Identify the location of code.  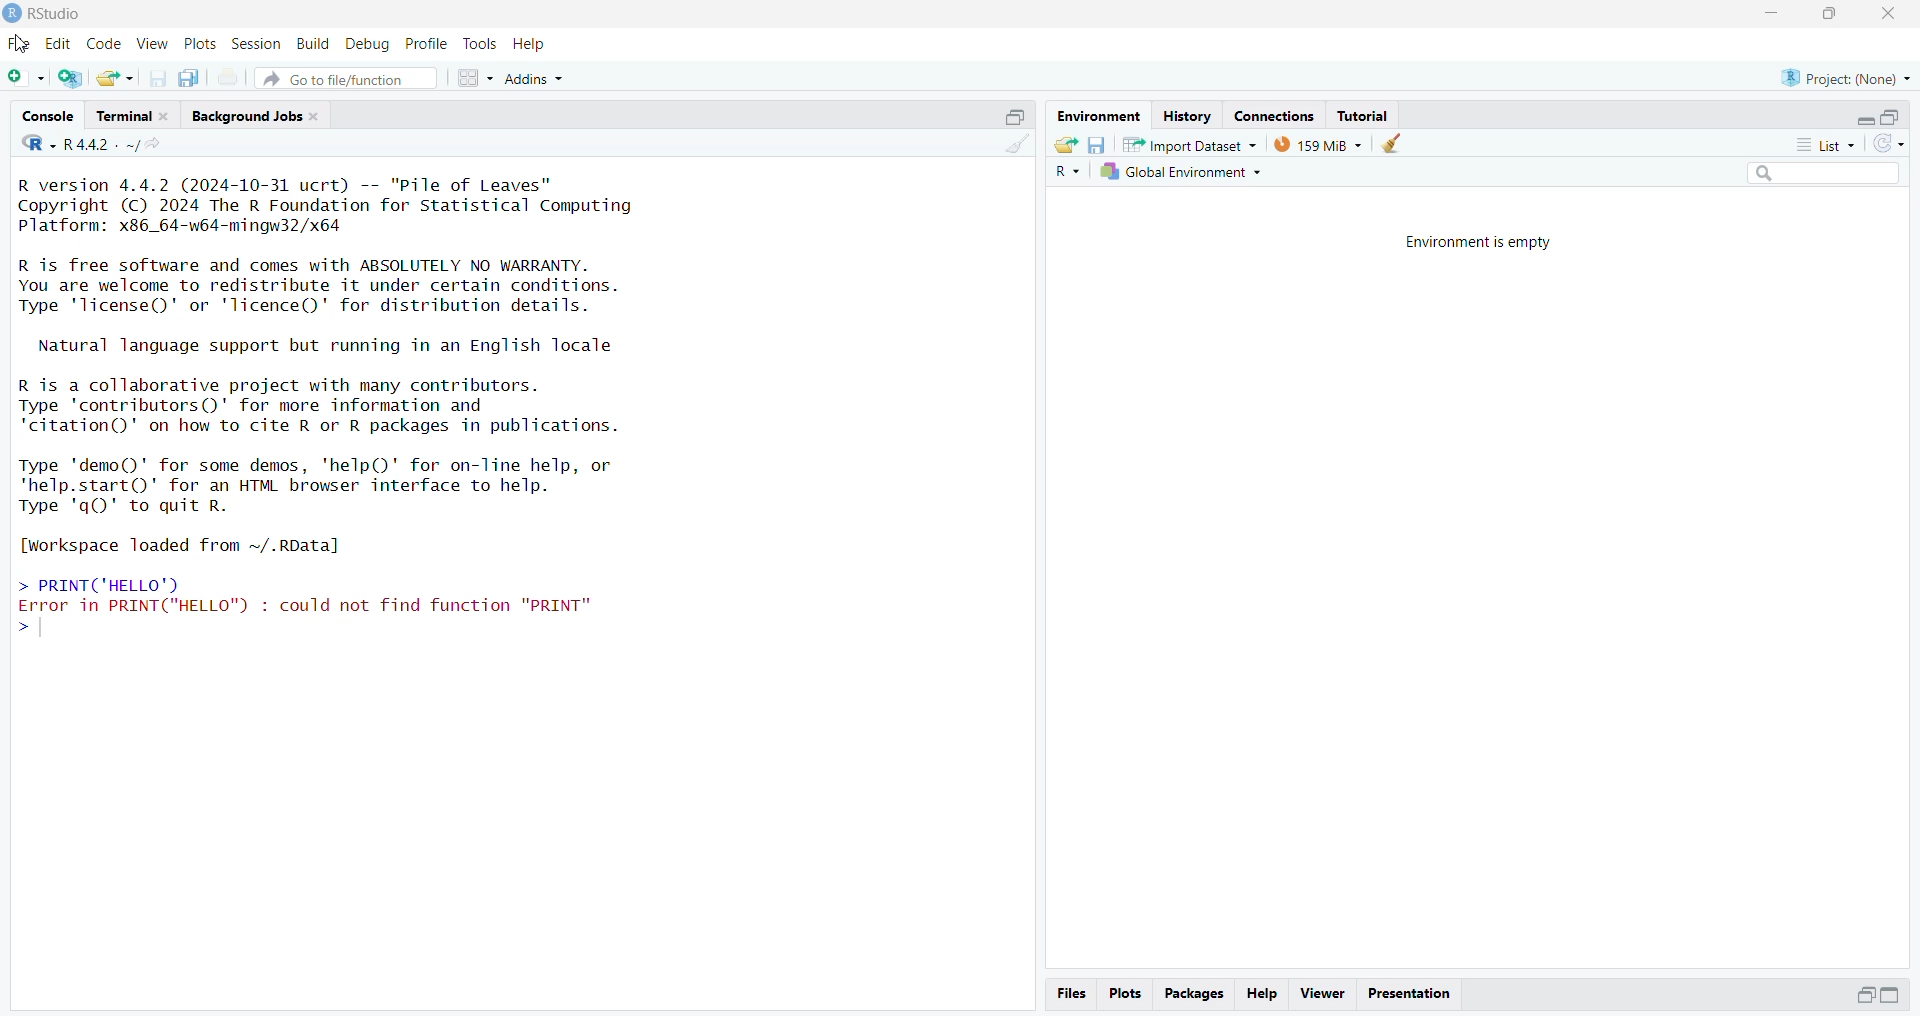
(106, 43).